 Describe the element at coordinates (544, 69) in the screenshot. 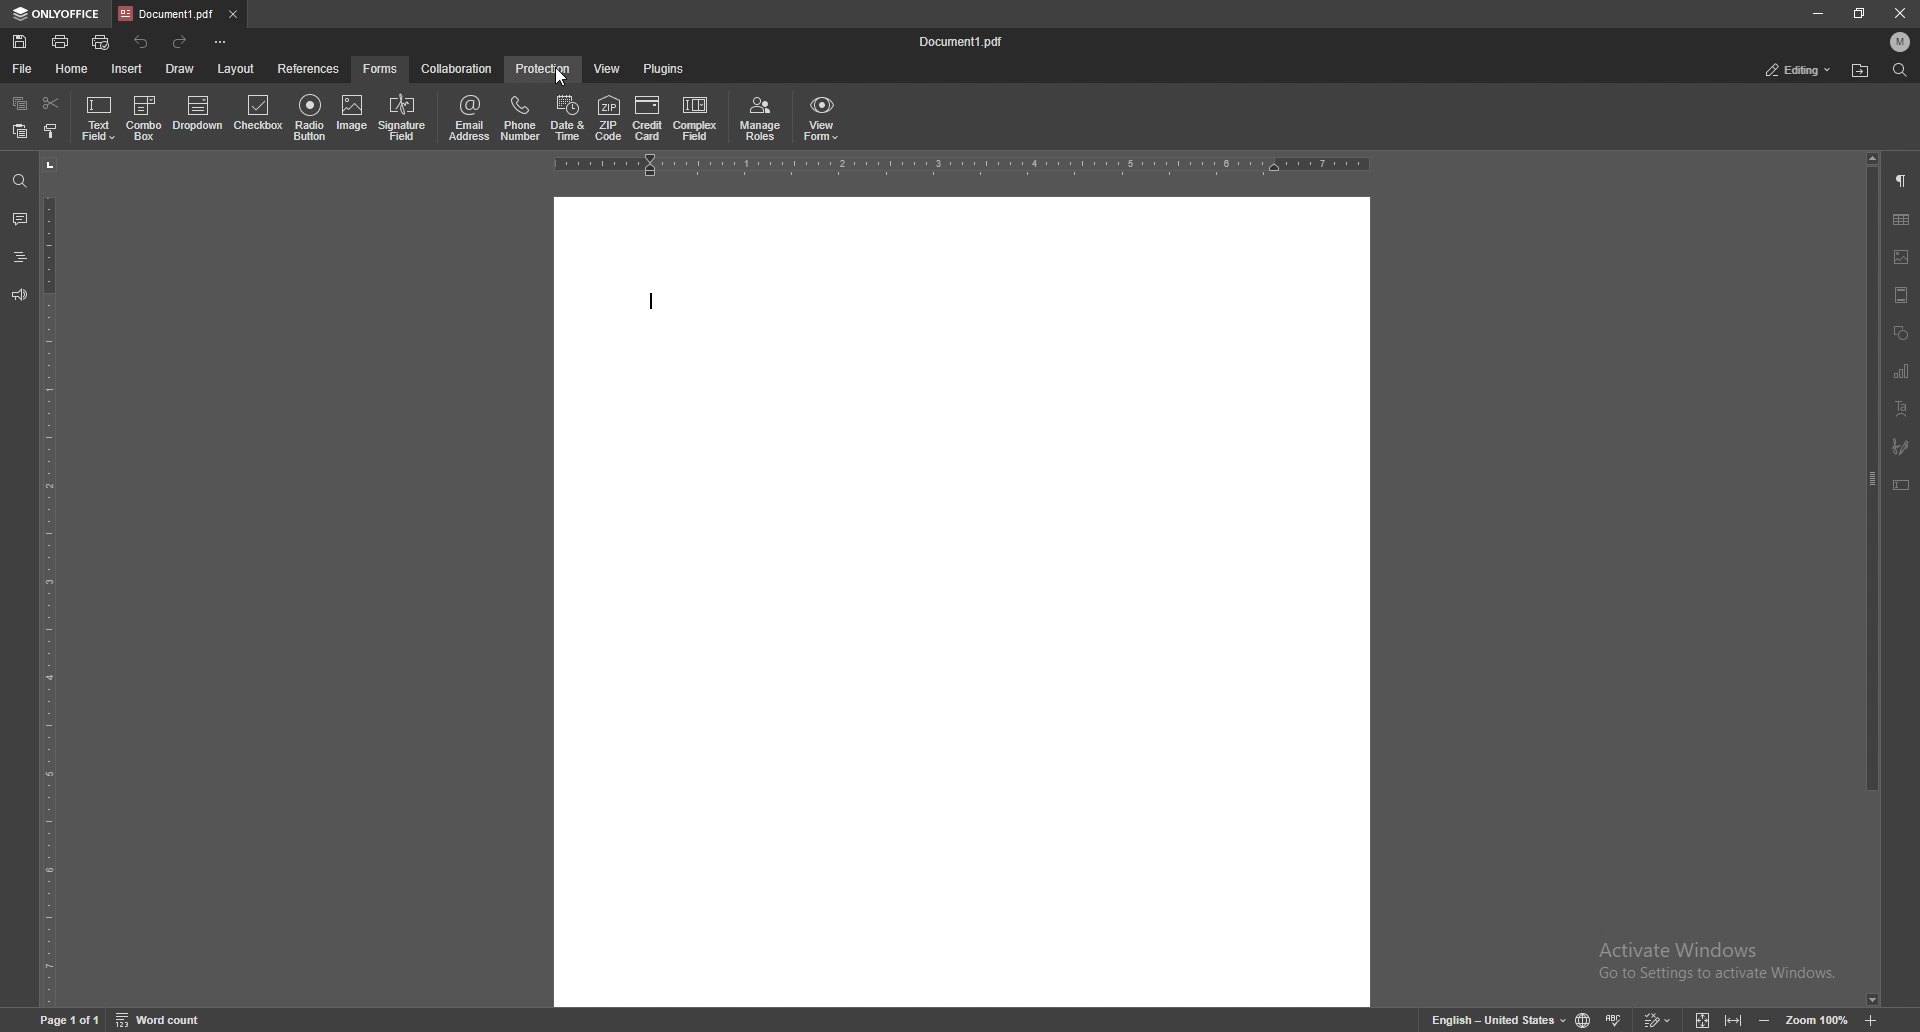

I see `protection` at that location.